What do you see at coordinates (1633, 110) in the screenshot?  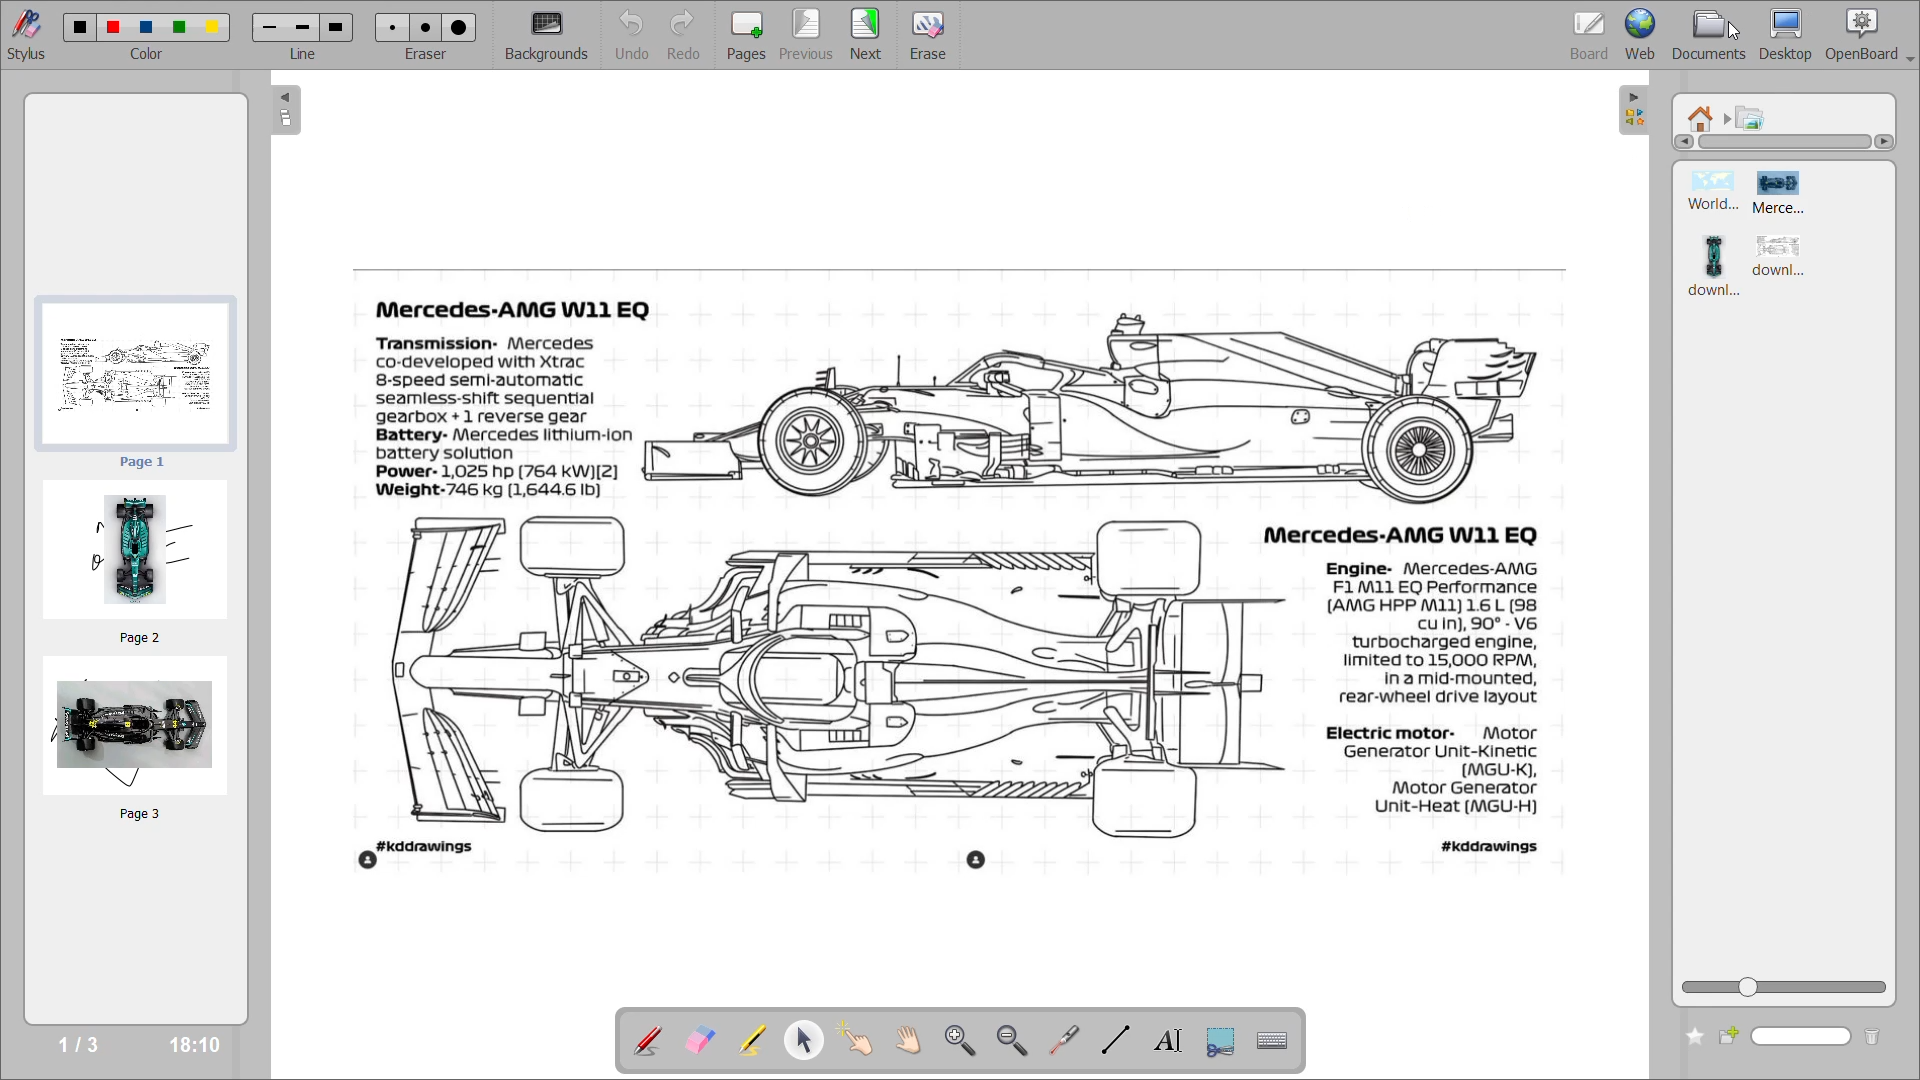 I see `collapse` at bounding box center [1633, 110].